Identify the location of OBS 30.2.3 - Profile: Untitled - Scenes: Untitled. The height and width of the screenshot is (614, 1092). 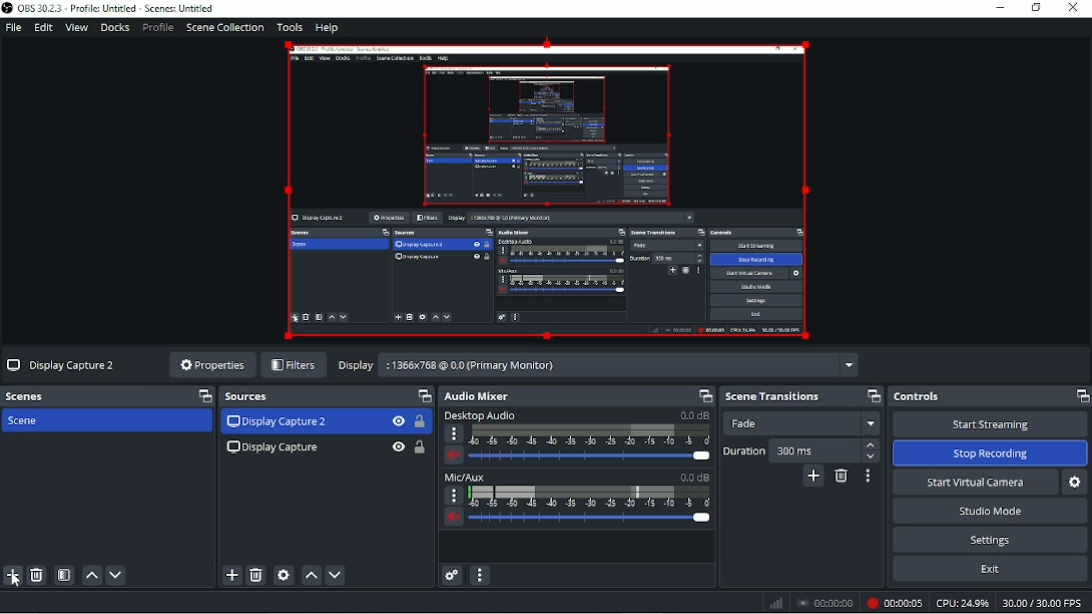
(107, 8).